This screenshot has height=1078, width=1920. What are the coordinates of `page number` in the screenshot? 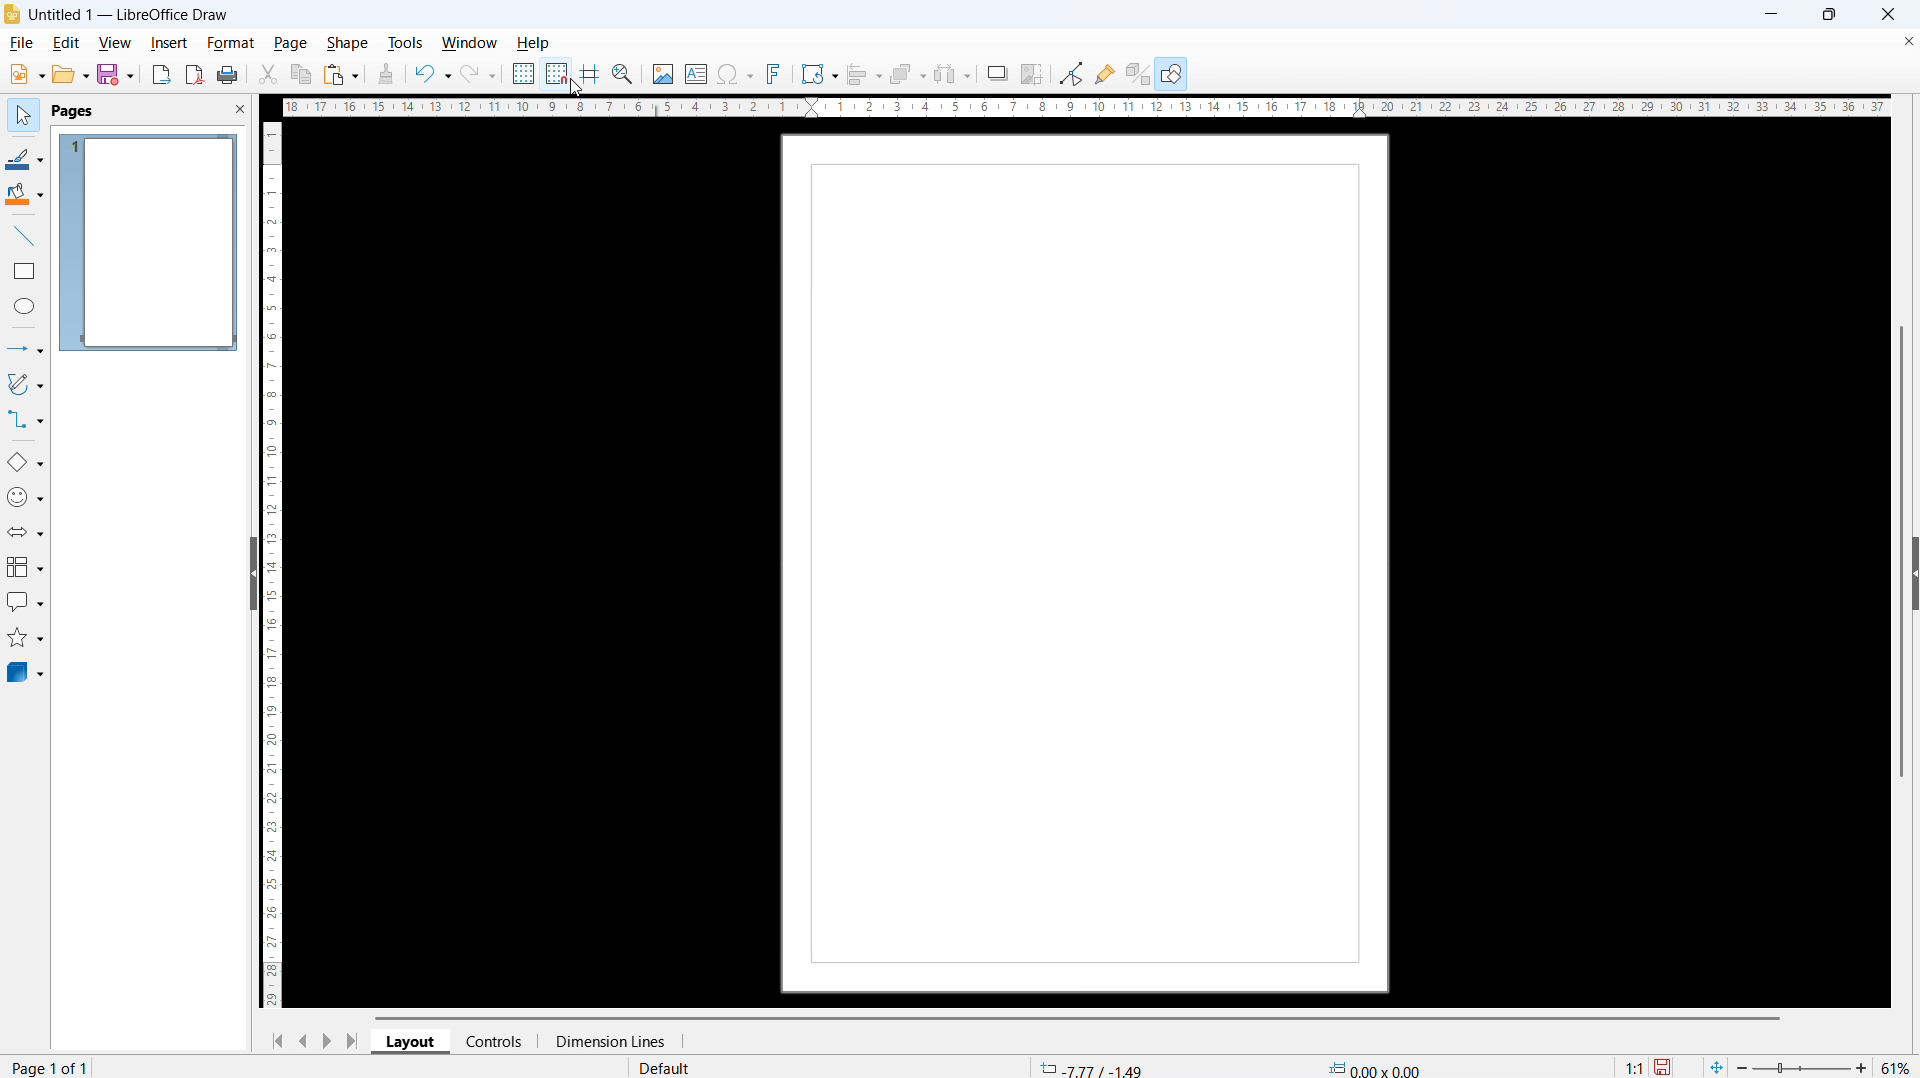 It's located at (53, 1066).